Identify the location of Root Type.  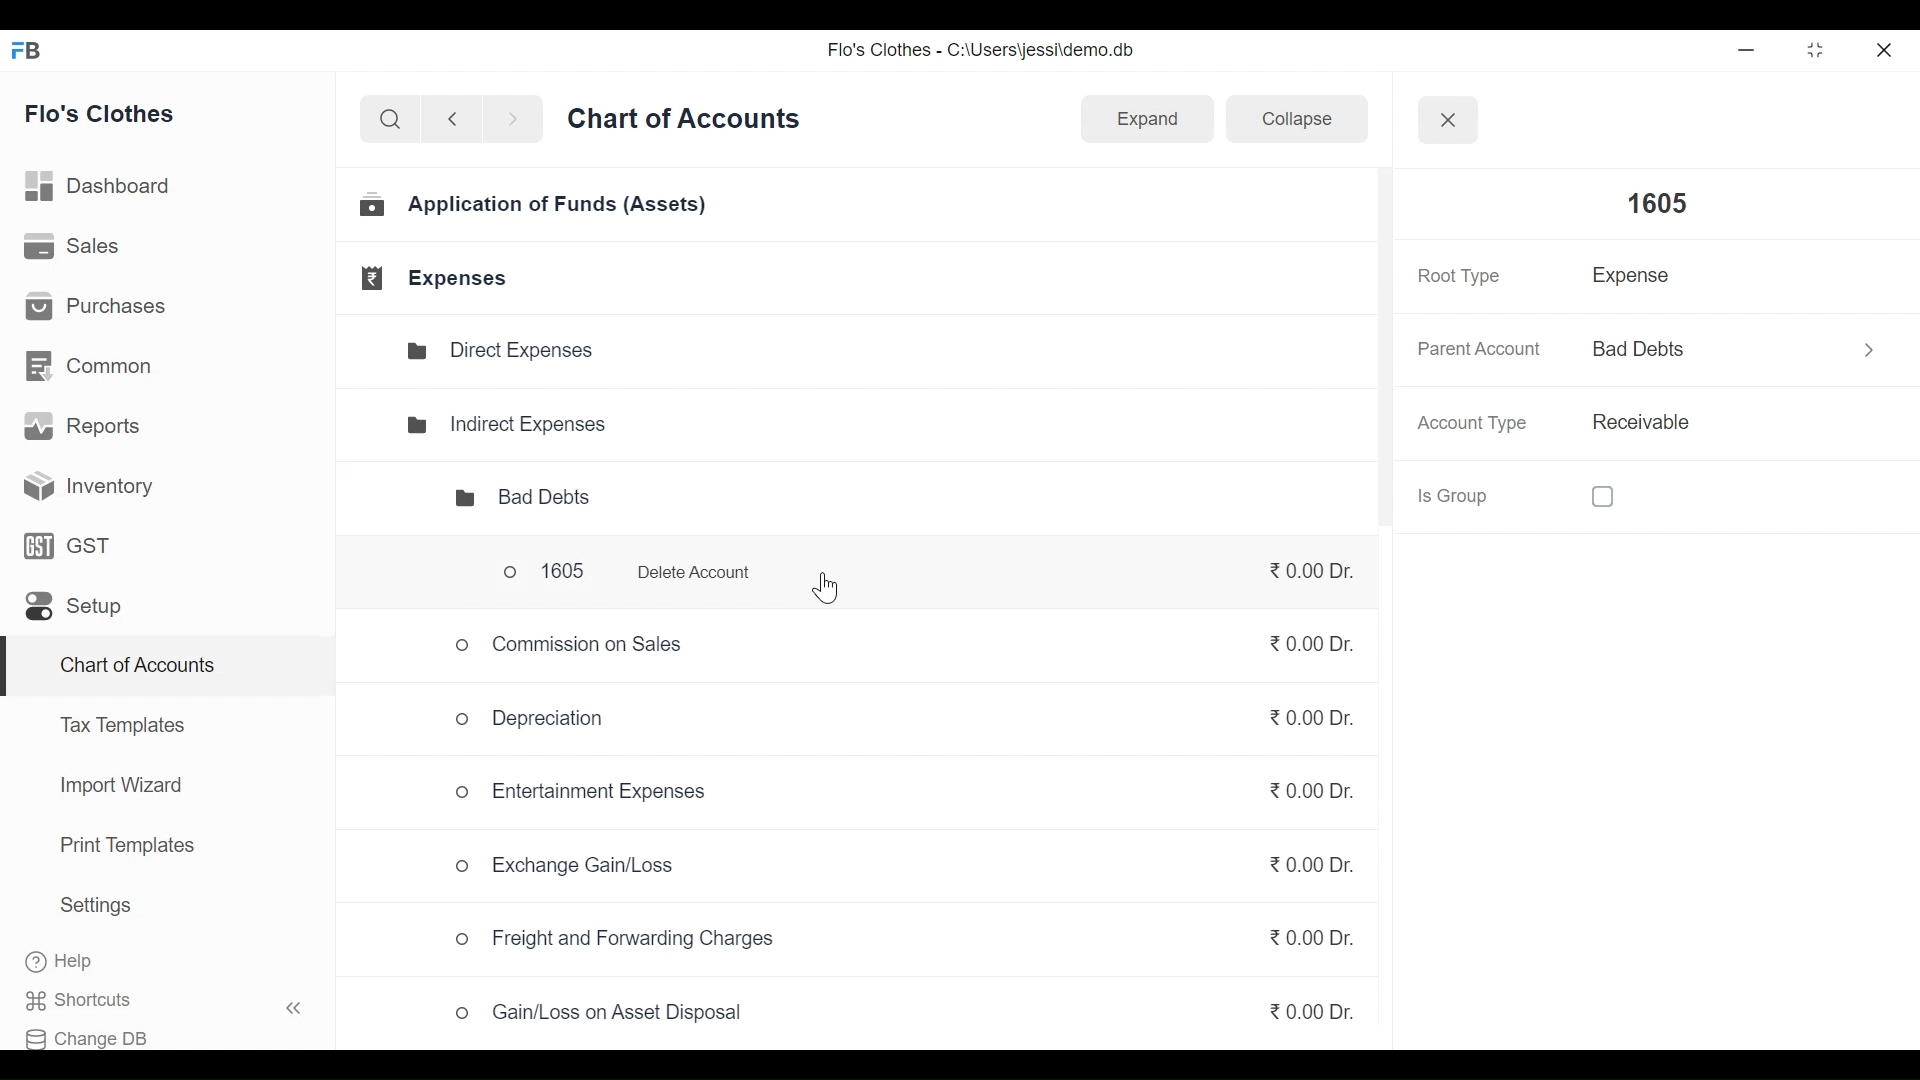
(1456, 276).